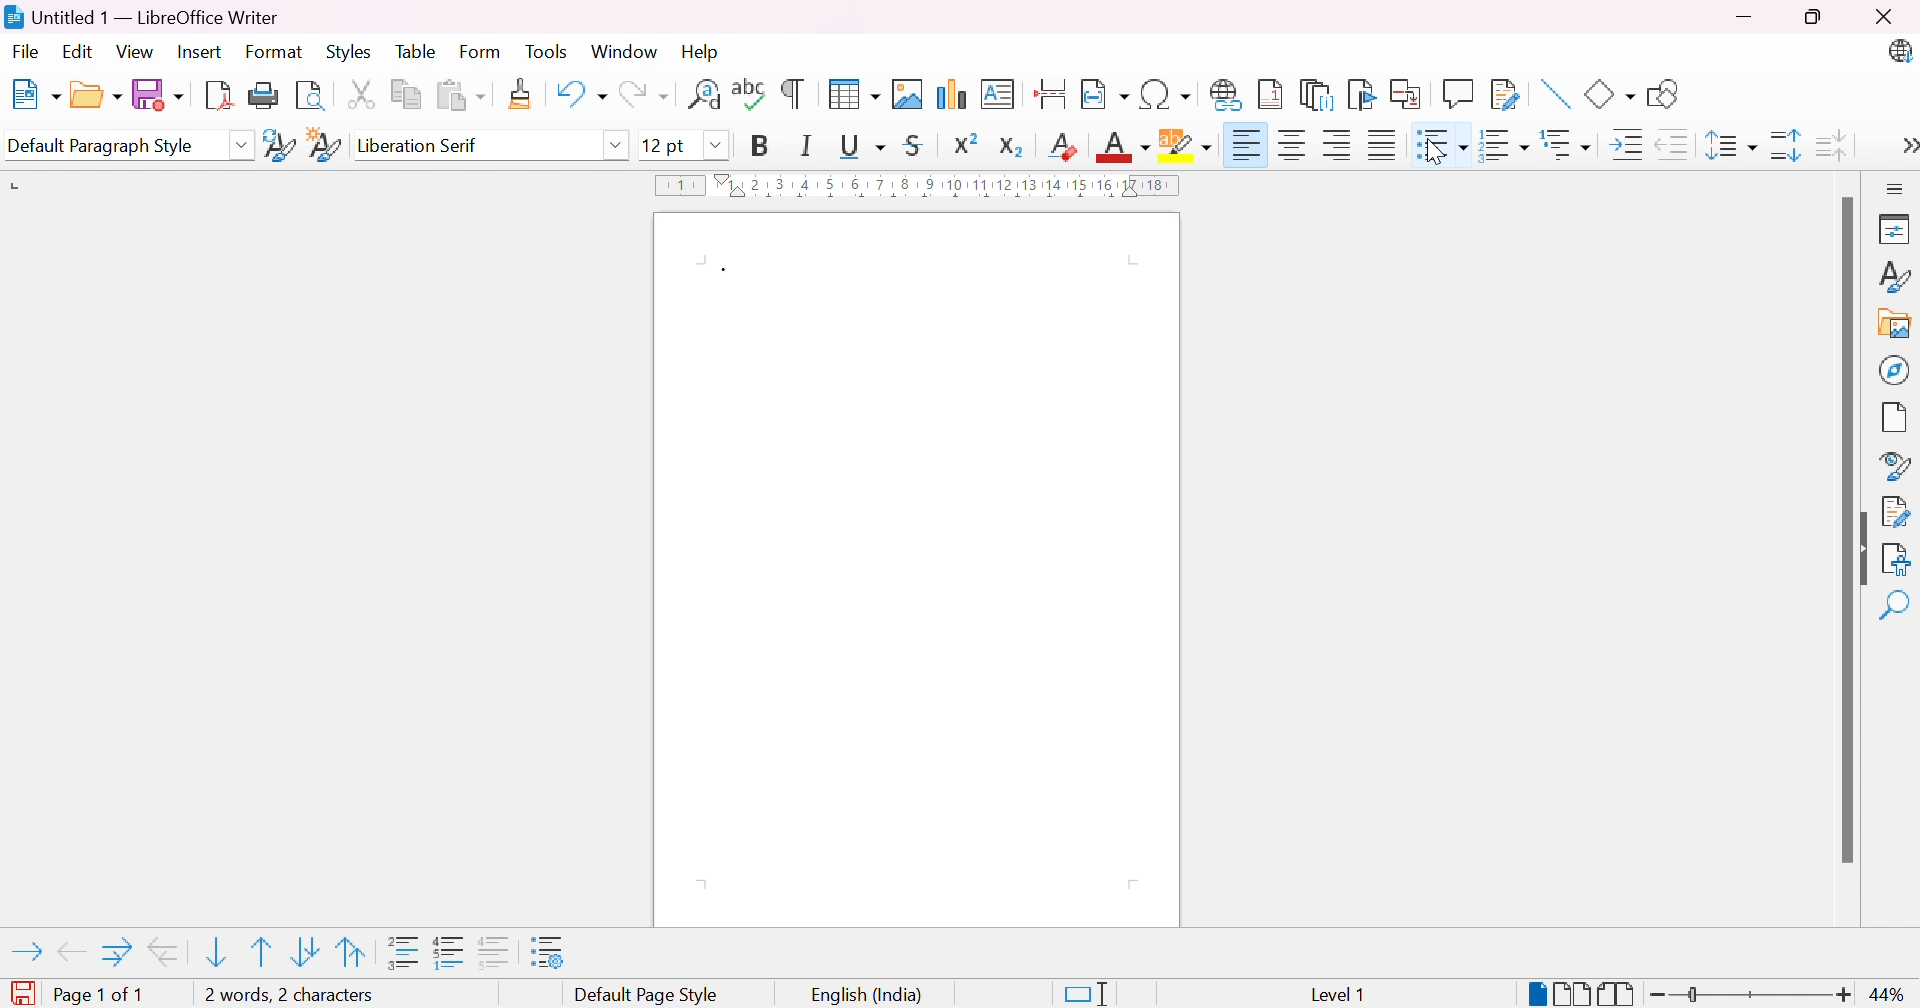 Image resolution: width=1920 pixels, height=1008 pixels. What do you see at coordinates (643, 96) in the screenshot?
I see `Redo` at bounding box center [643, 96].